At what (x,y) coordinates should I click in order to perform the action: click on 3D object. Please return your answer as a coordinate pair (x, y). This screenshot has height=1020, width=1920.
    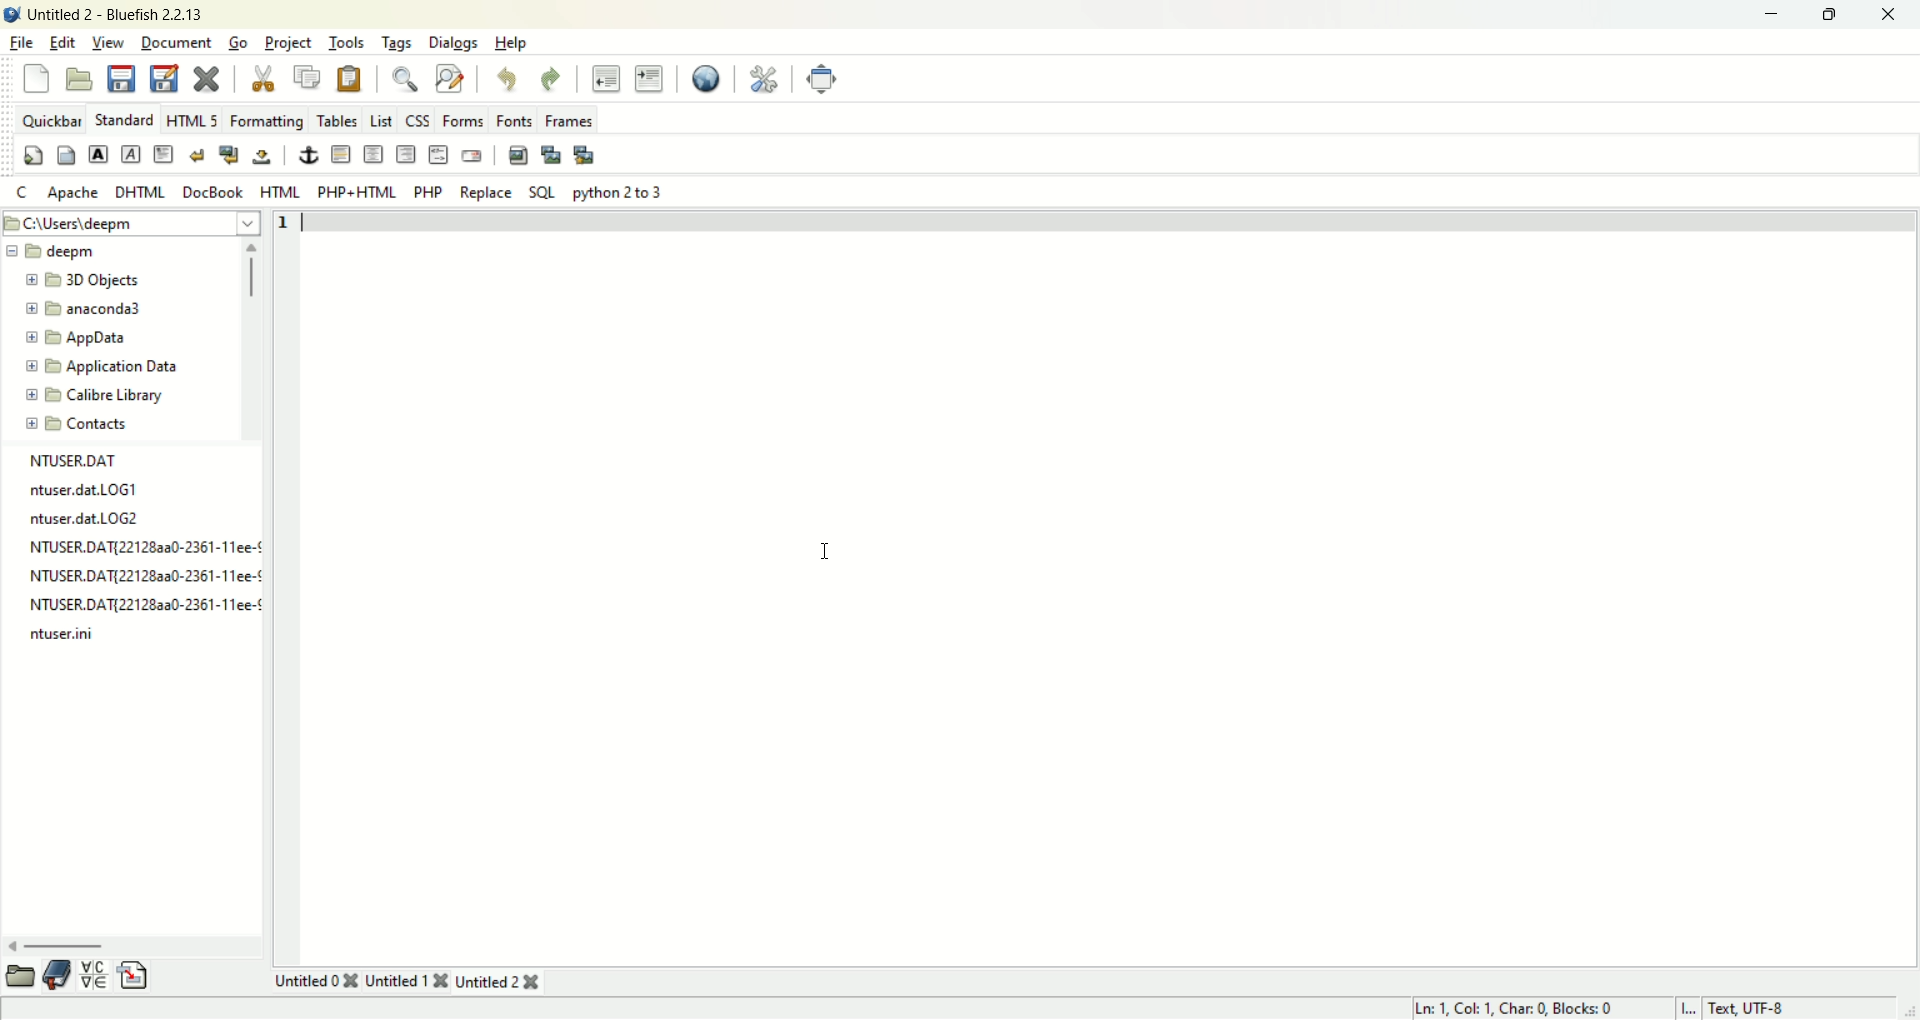
    Looking at the image, I should click on (84, 279).